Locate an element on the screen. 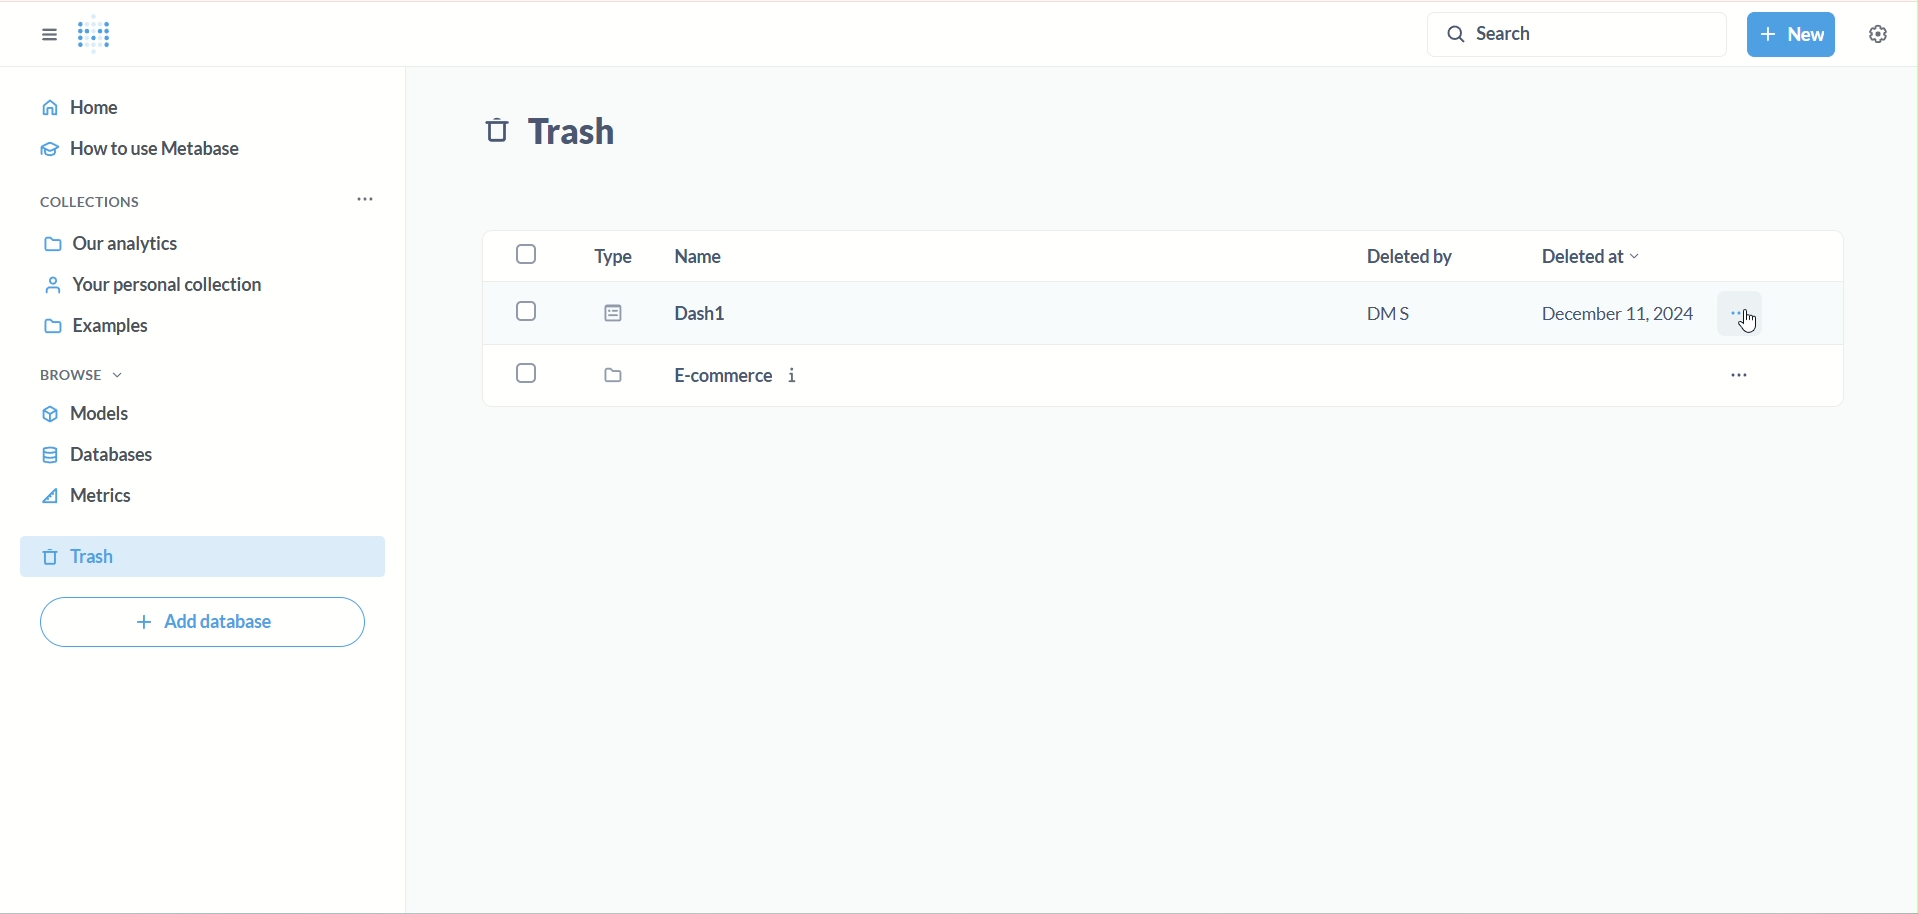  collection options is located at coordinates (373, 193).